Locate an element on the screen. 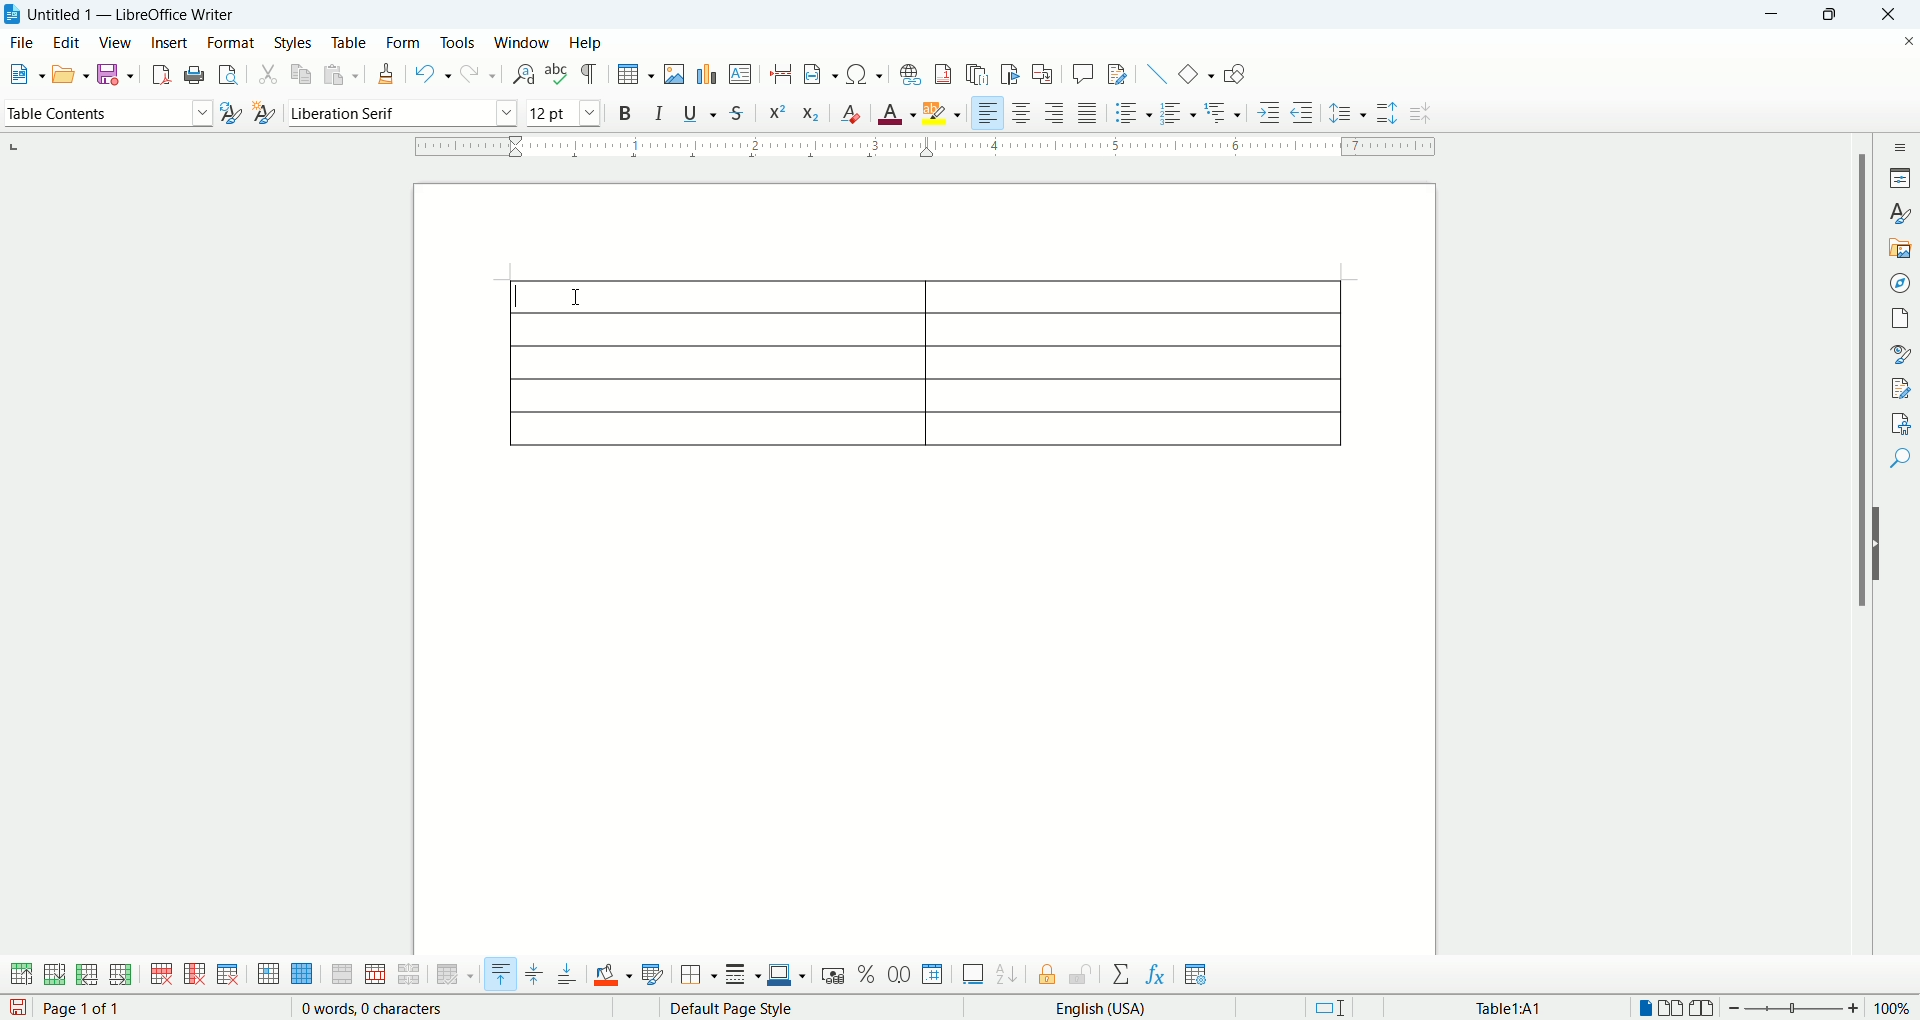 This screenshot has height=1020, width=1920. table1 is located at coordinates (1508, 1008).